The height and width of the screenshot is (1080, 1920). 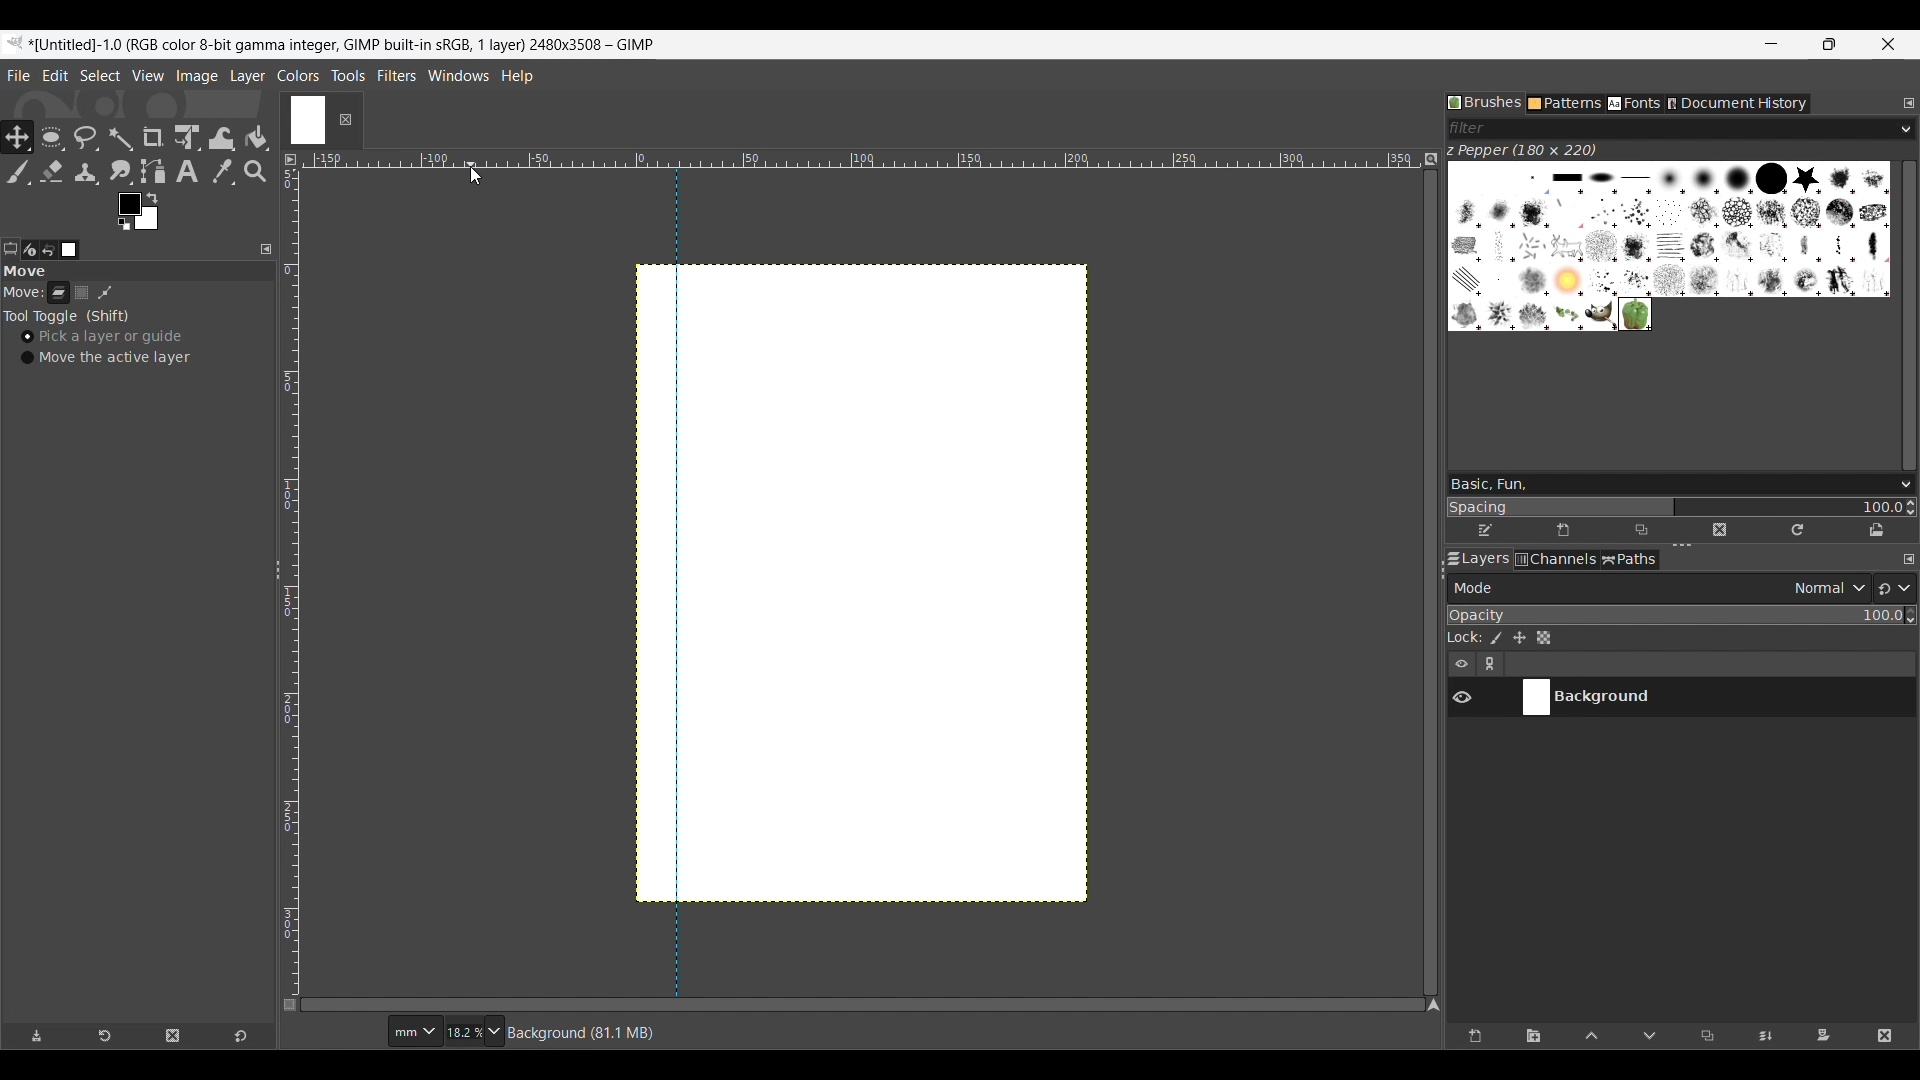 I want to click on Paths tab, so click(x=1630, y=559).